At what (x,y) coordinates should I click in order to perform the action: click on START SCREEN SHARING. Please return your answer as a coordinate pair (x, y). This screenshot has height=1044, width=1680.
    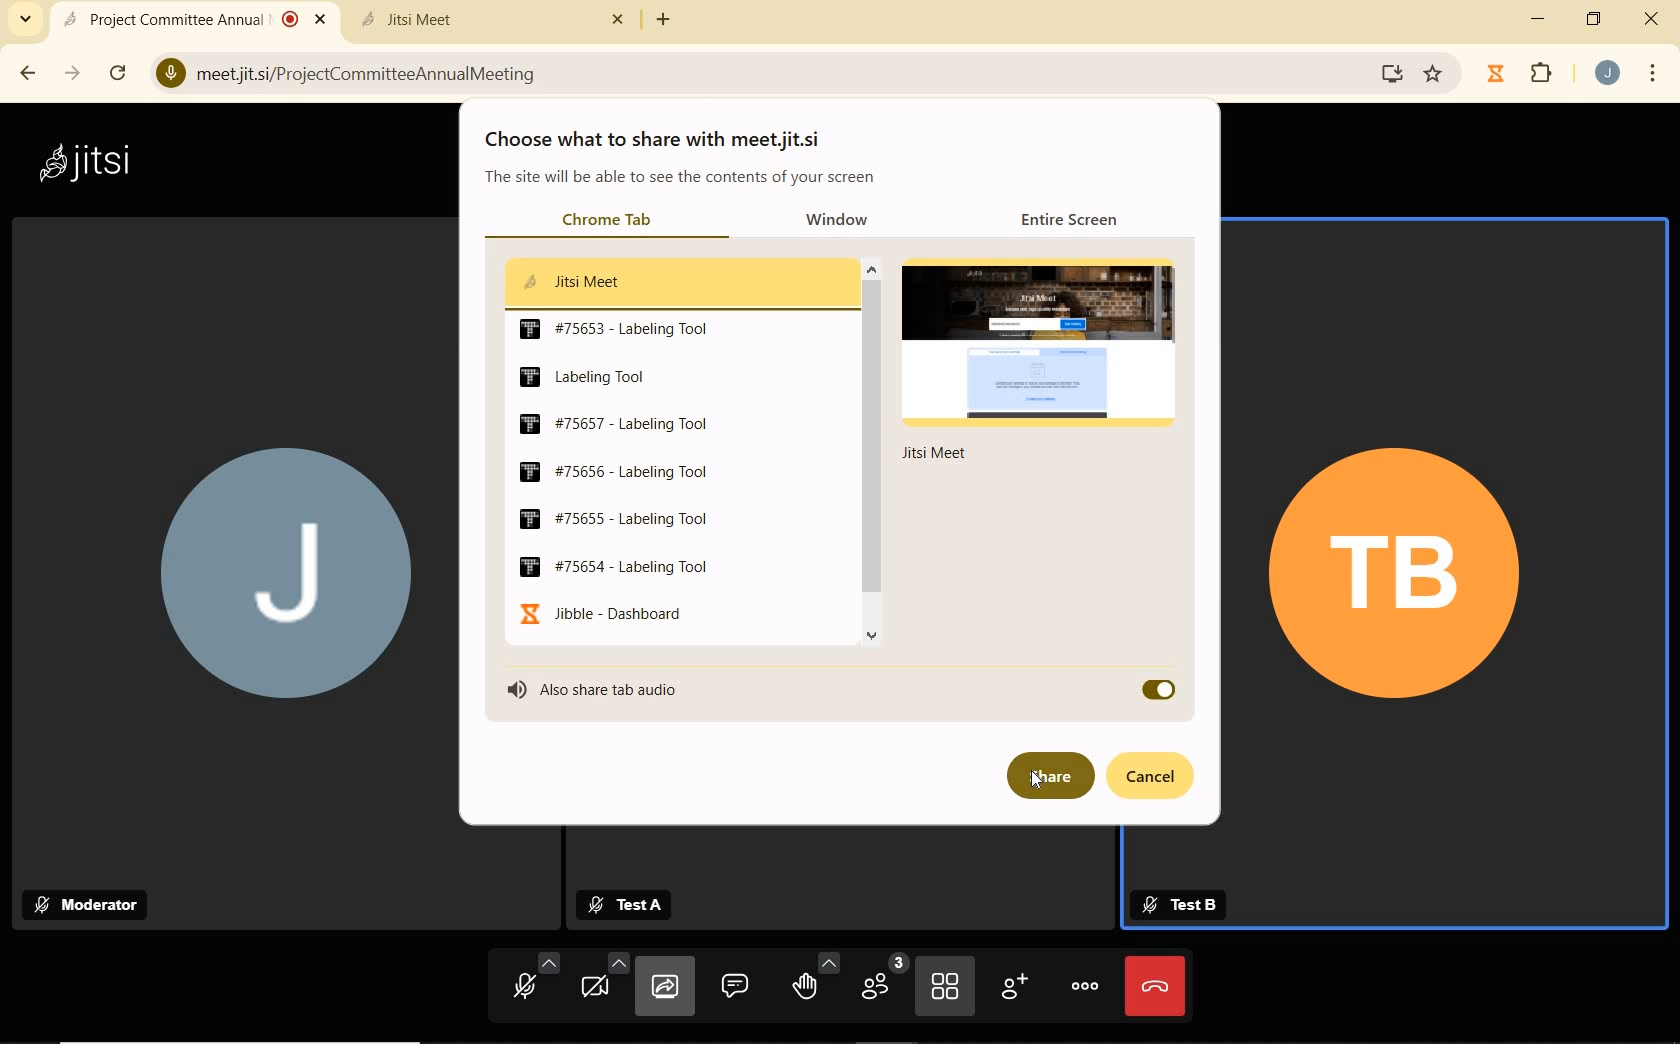
    Looking at the image, I should click on (665, 989).